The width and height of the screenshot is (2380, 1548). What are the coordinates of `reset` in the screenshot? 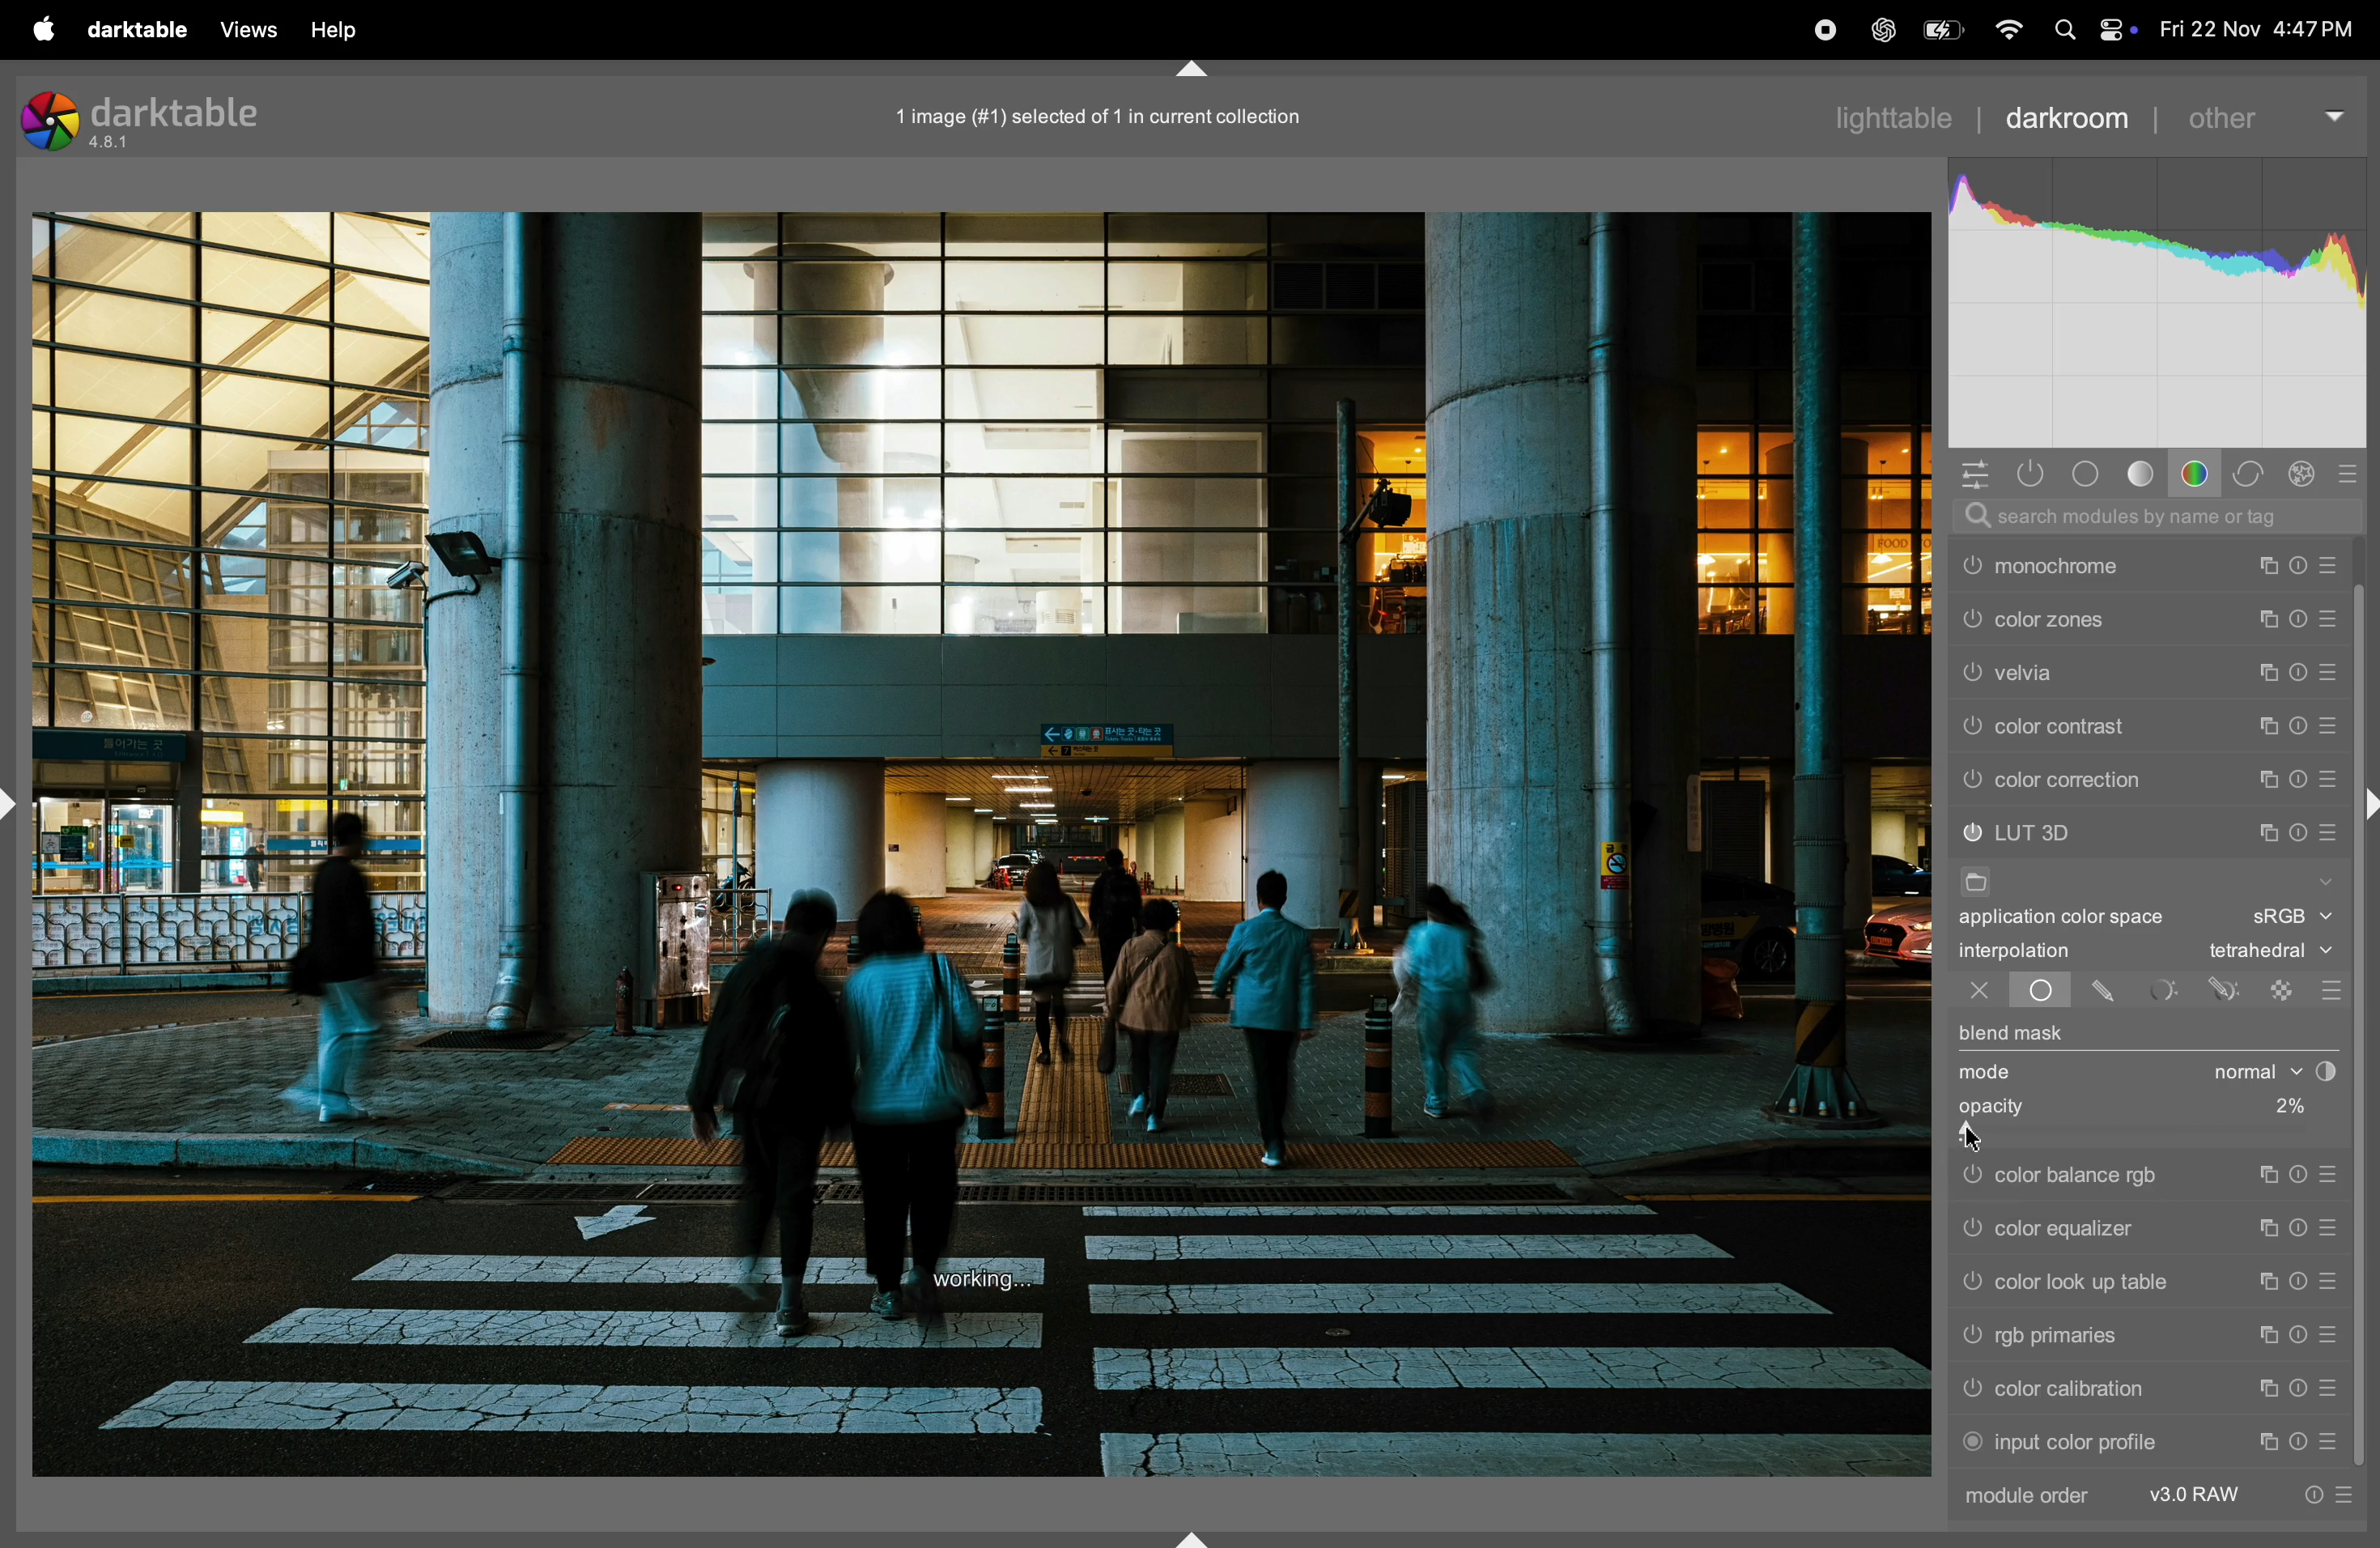 It's located at (2298, 828).